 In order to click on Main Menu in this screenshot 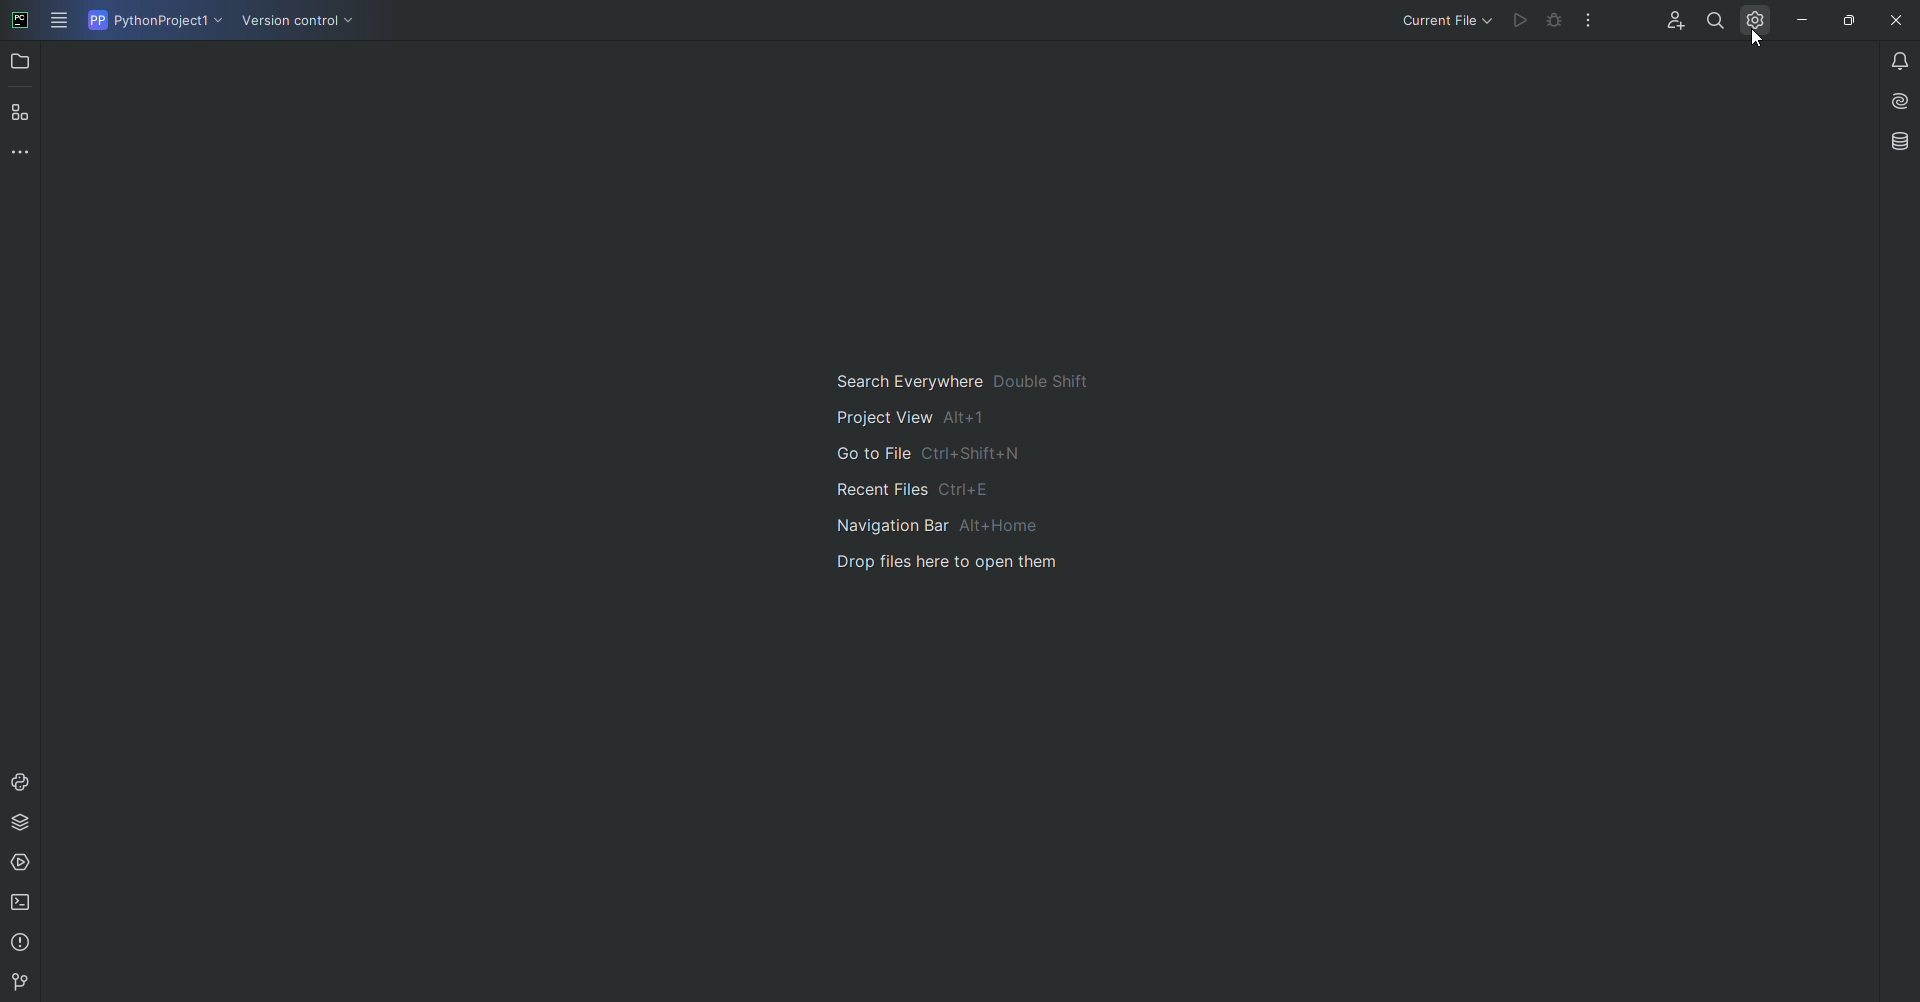, I will do `click(61, 22)`.